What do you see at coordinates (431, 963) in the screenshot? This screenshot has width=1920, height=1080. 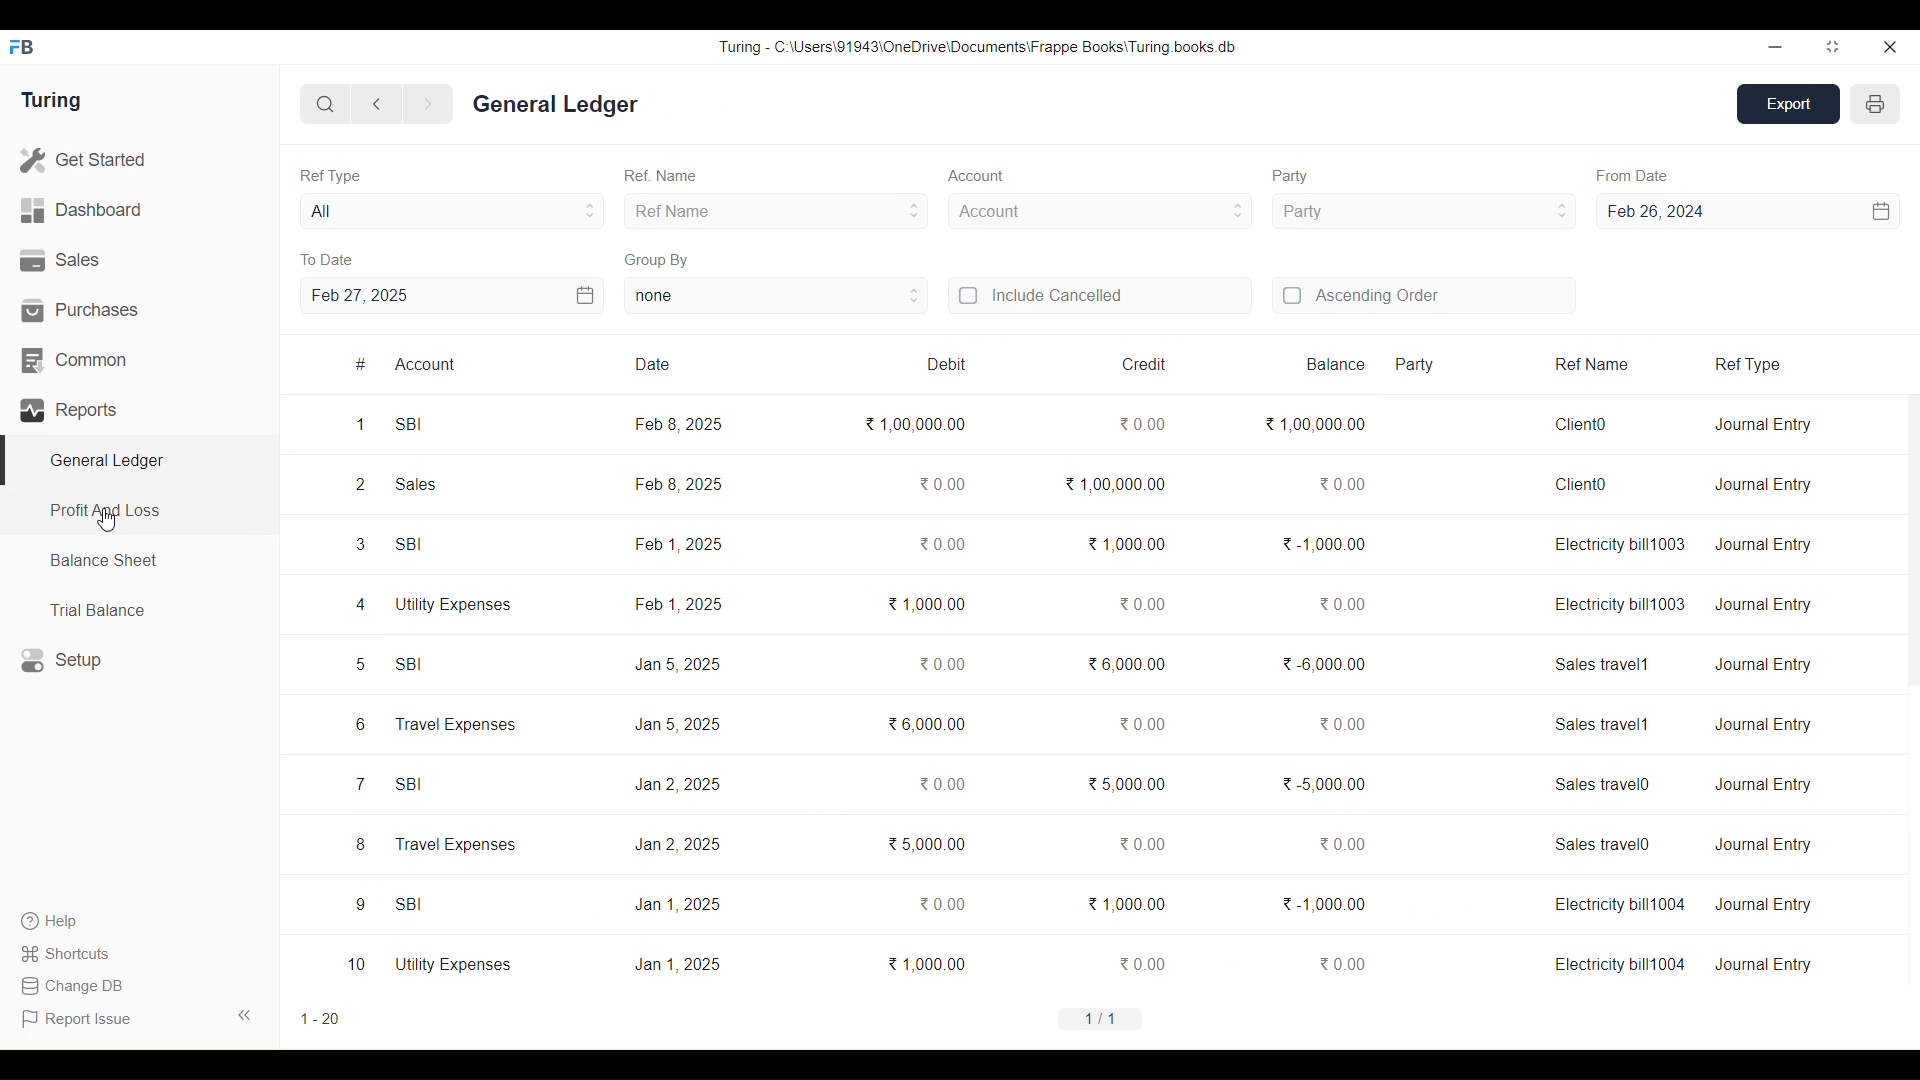 I see `10 Utility Expenses` at bounding box center [431, 963].